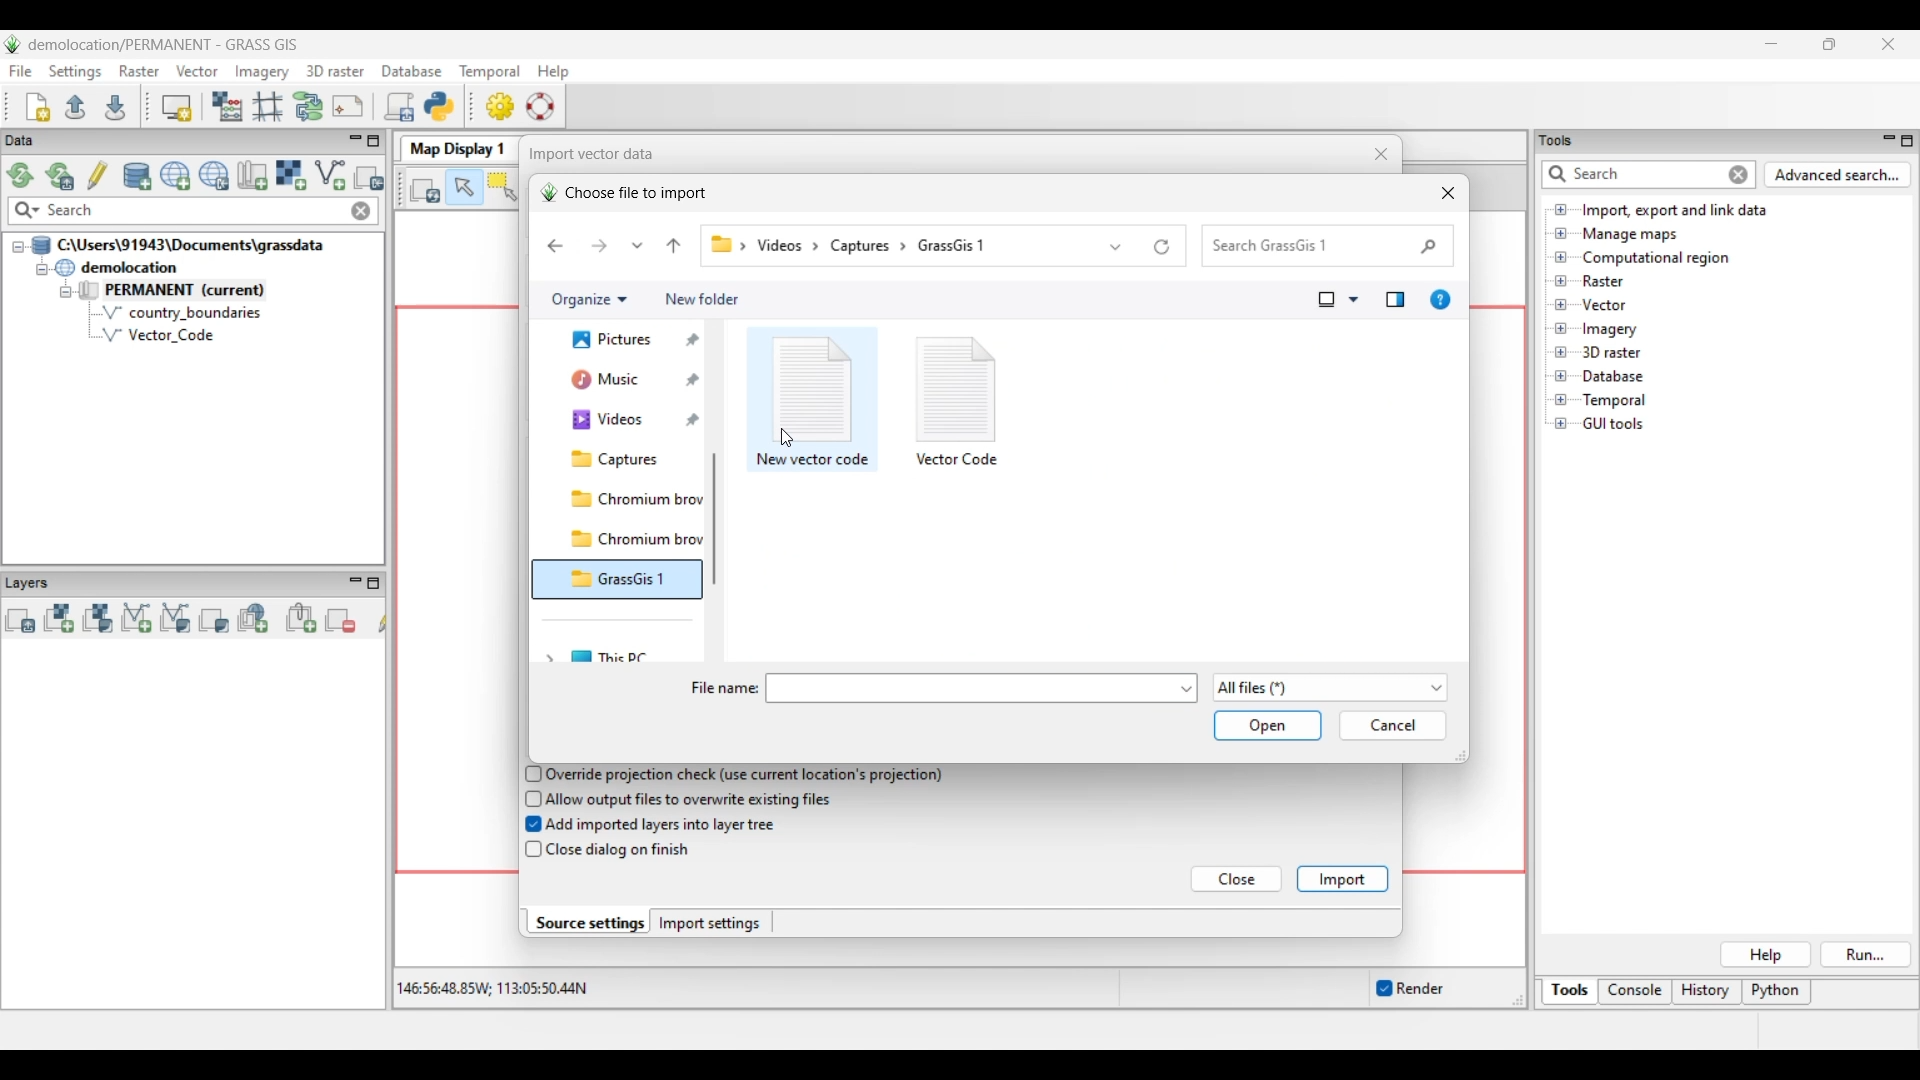  Describe the element at coordinates (341, 619) in the screenshot. I see `Remove selected map layer(s) from layer tree` at that location.